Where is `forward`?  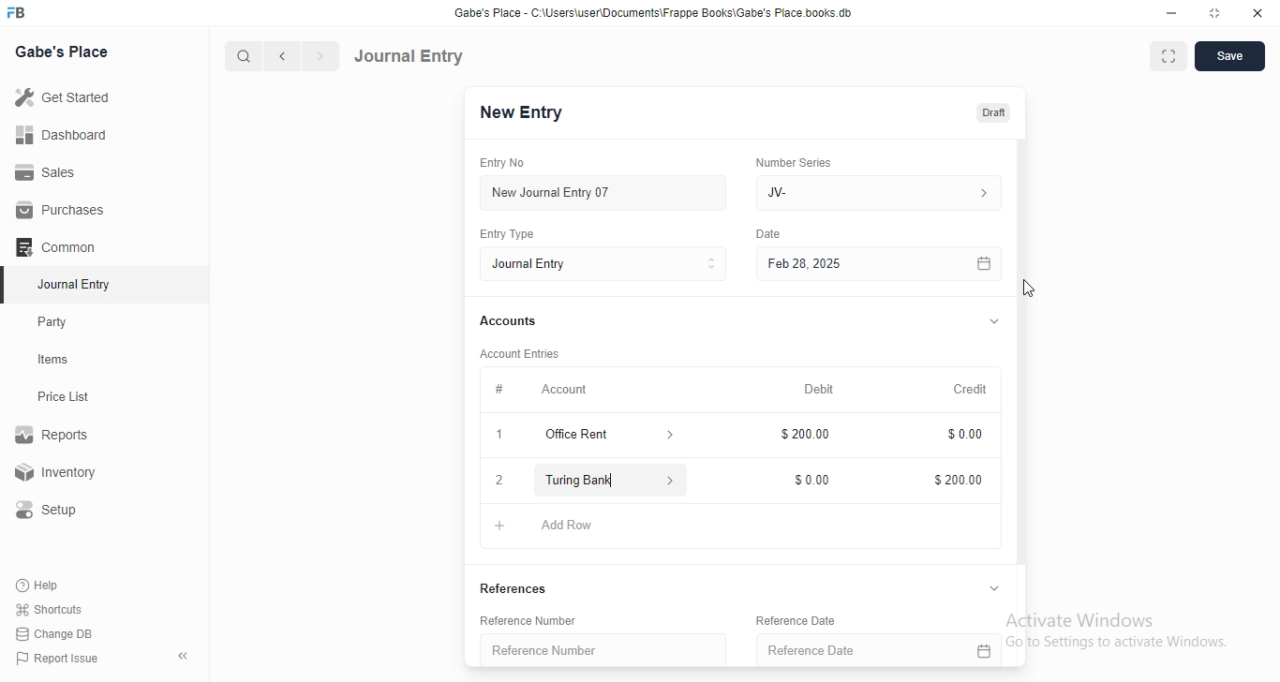
forward is located at coordinates (322, 56).